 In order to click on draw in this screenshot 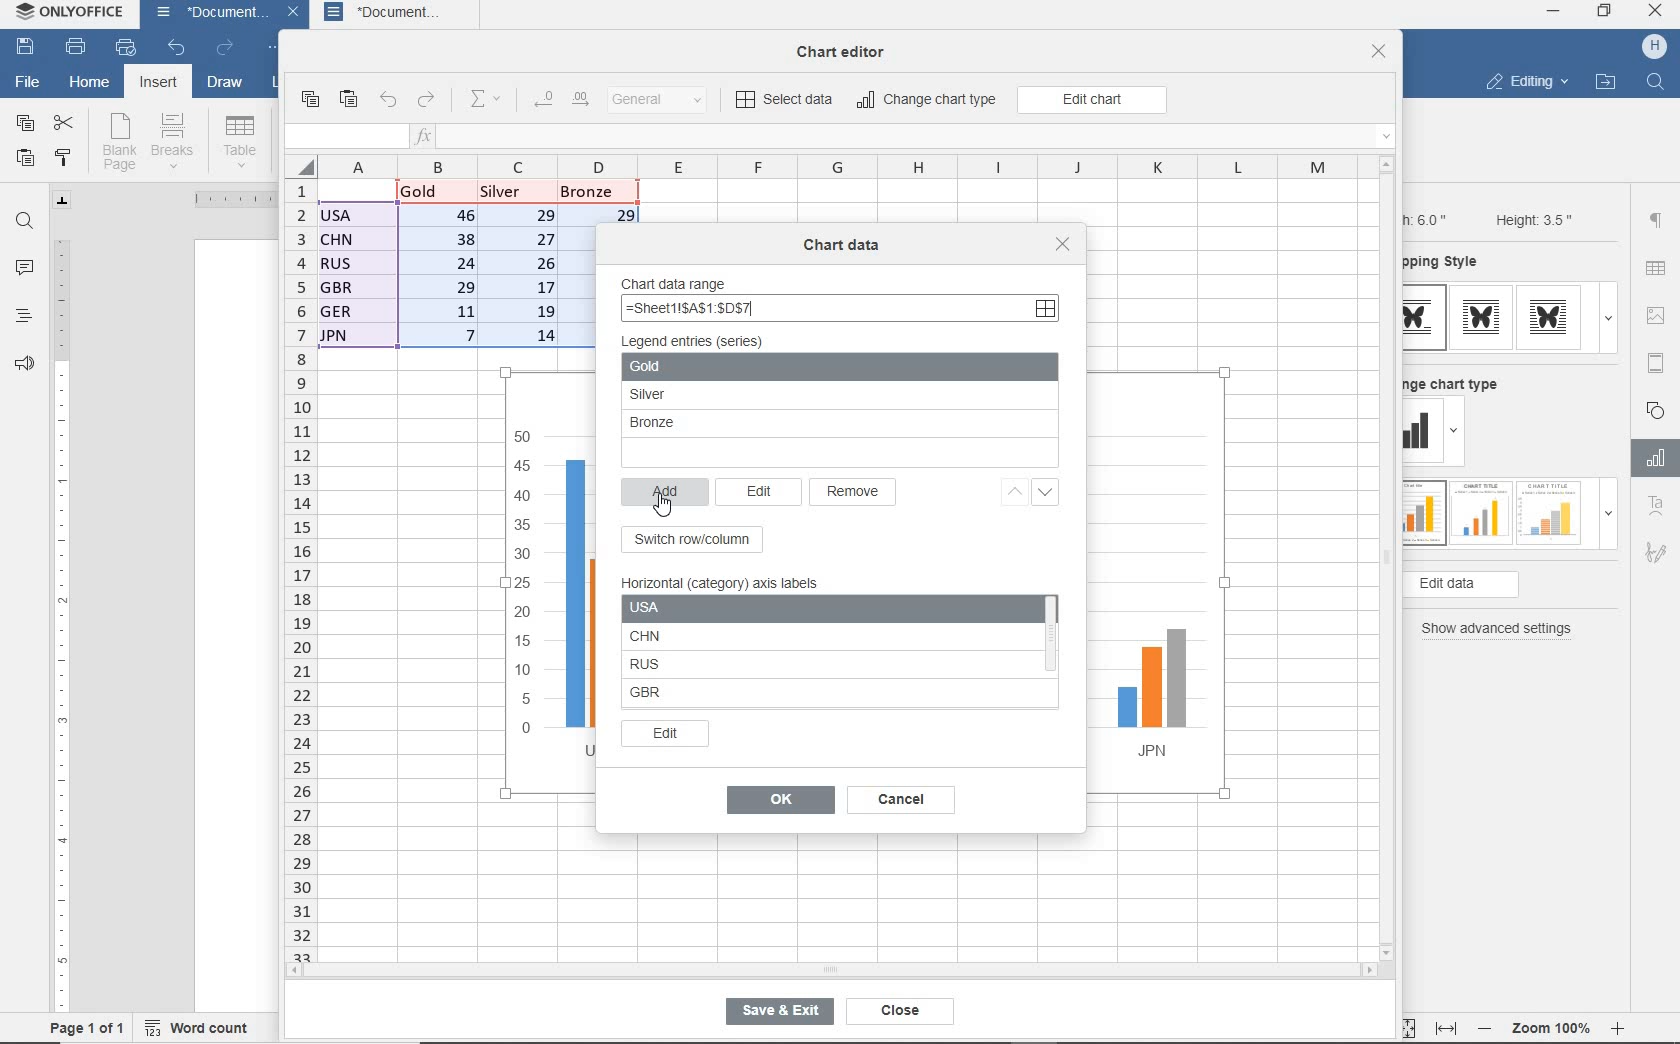, I will do `click(226, 85)`.